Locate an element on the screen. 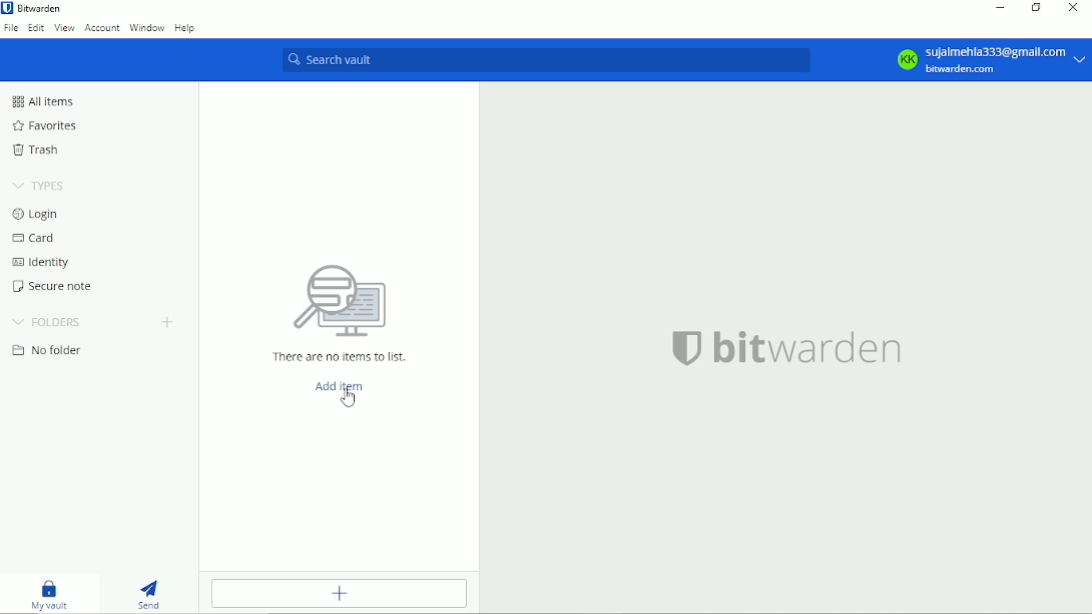 The height and width of the screenshot is (614, 1092). View is located at coordinates (65, 29).